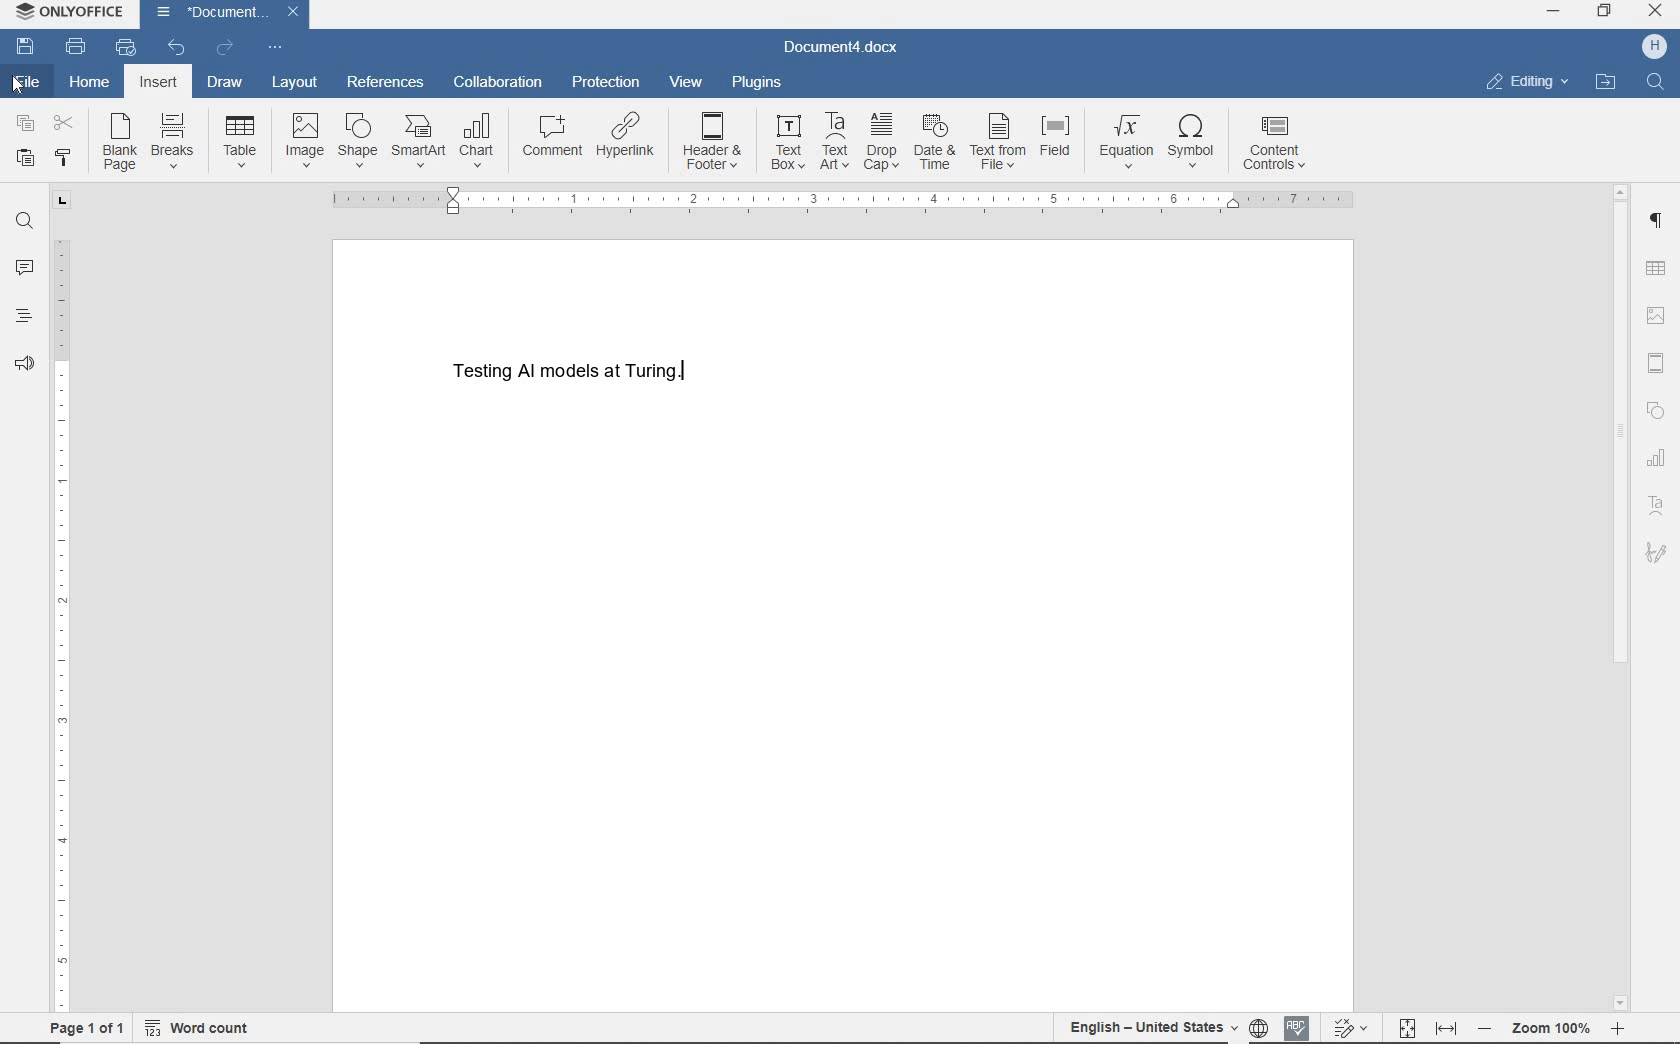 This screenshot has height=1044, width=1680. Describe the element at coordinates (499, 83) in the screenshot. I see `collaboration` at that location.